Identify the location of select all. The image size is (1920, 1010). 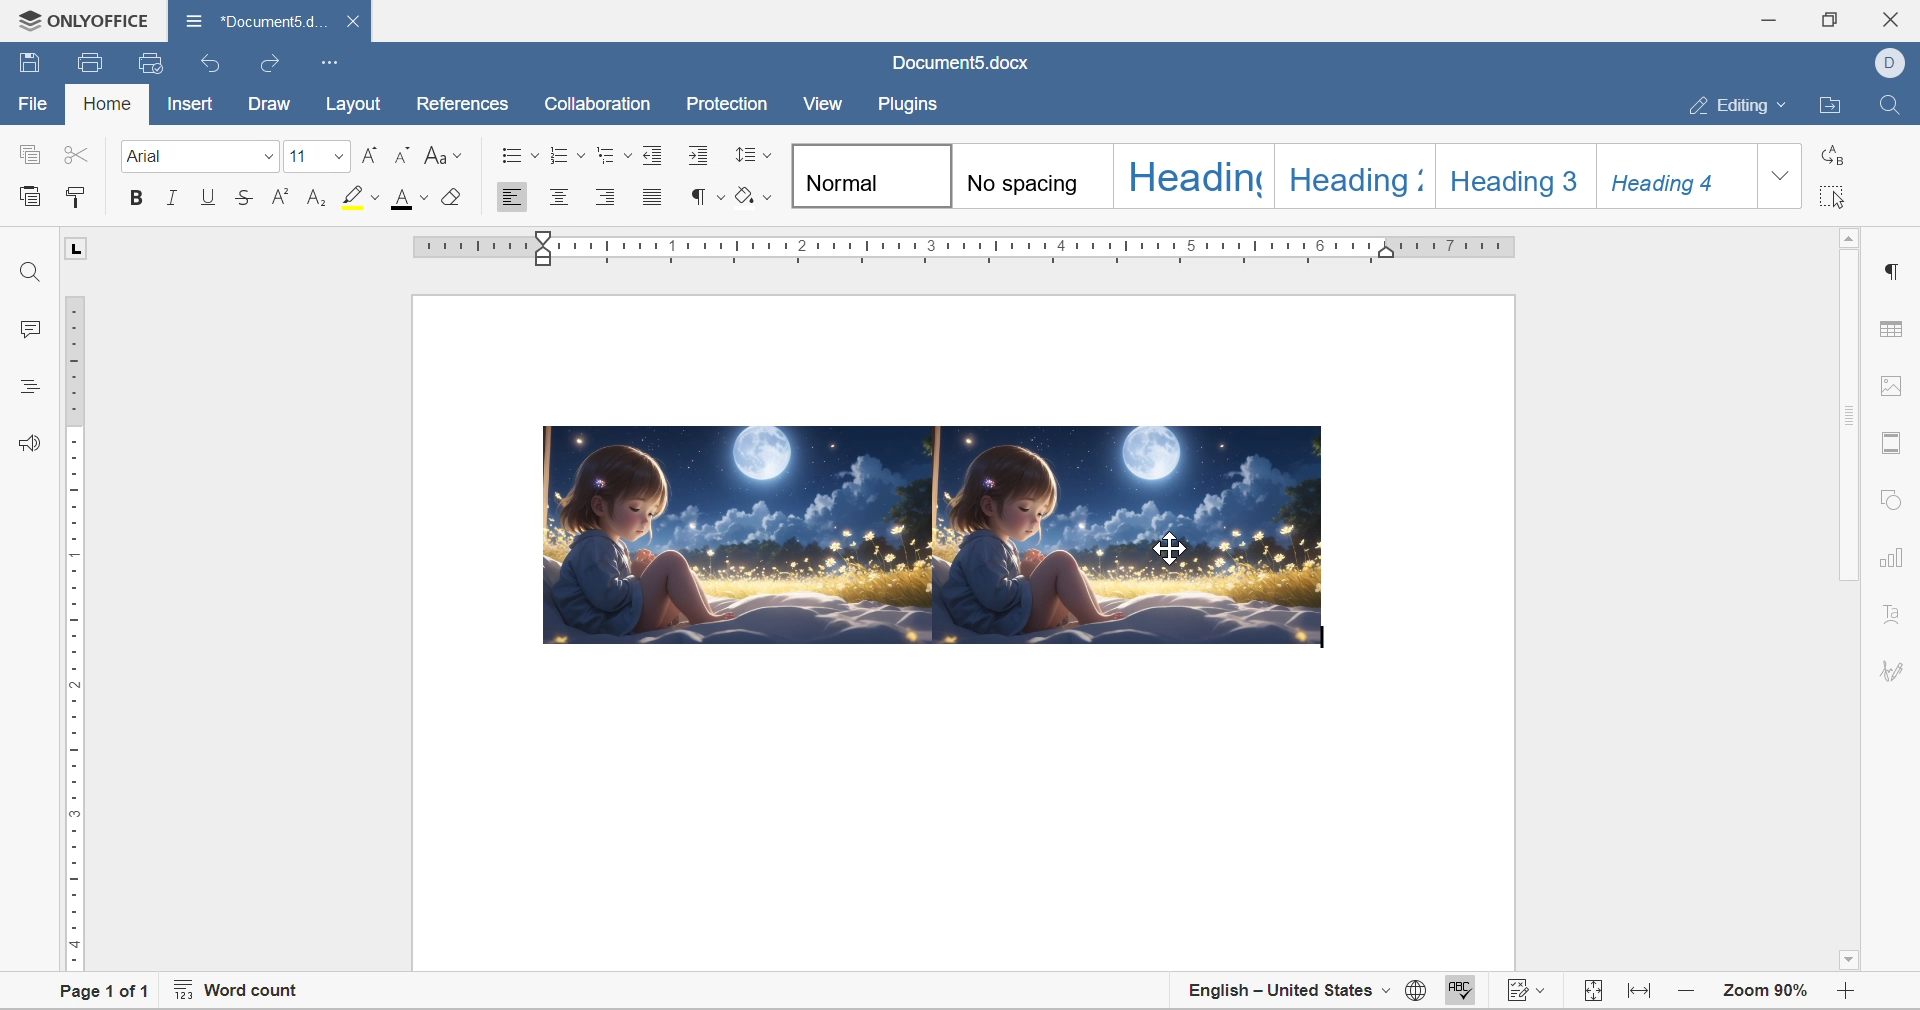
(1833, 196).